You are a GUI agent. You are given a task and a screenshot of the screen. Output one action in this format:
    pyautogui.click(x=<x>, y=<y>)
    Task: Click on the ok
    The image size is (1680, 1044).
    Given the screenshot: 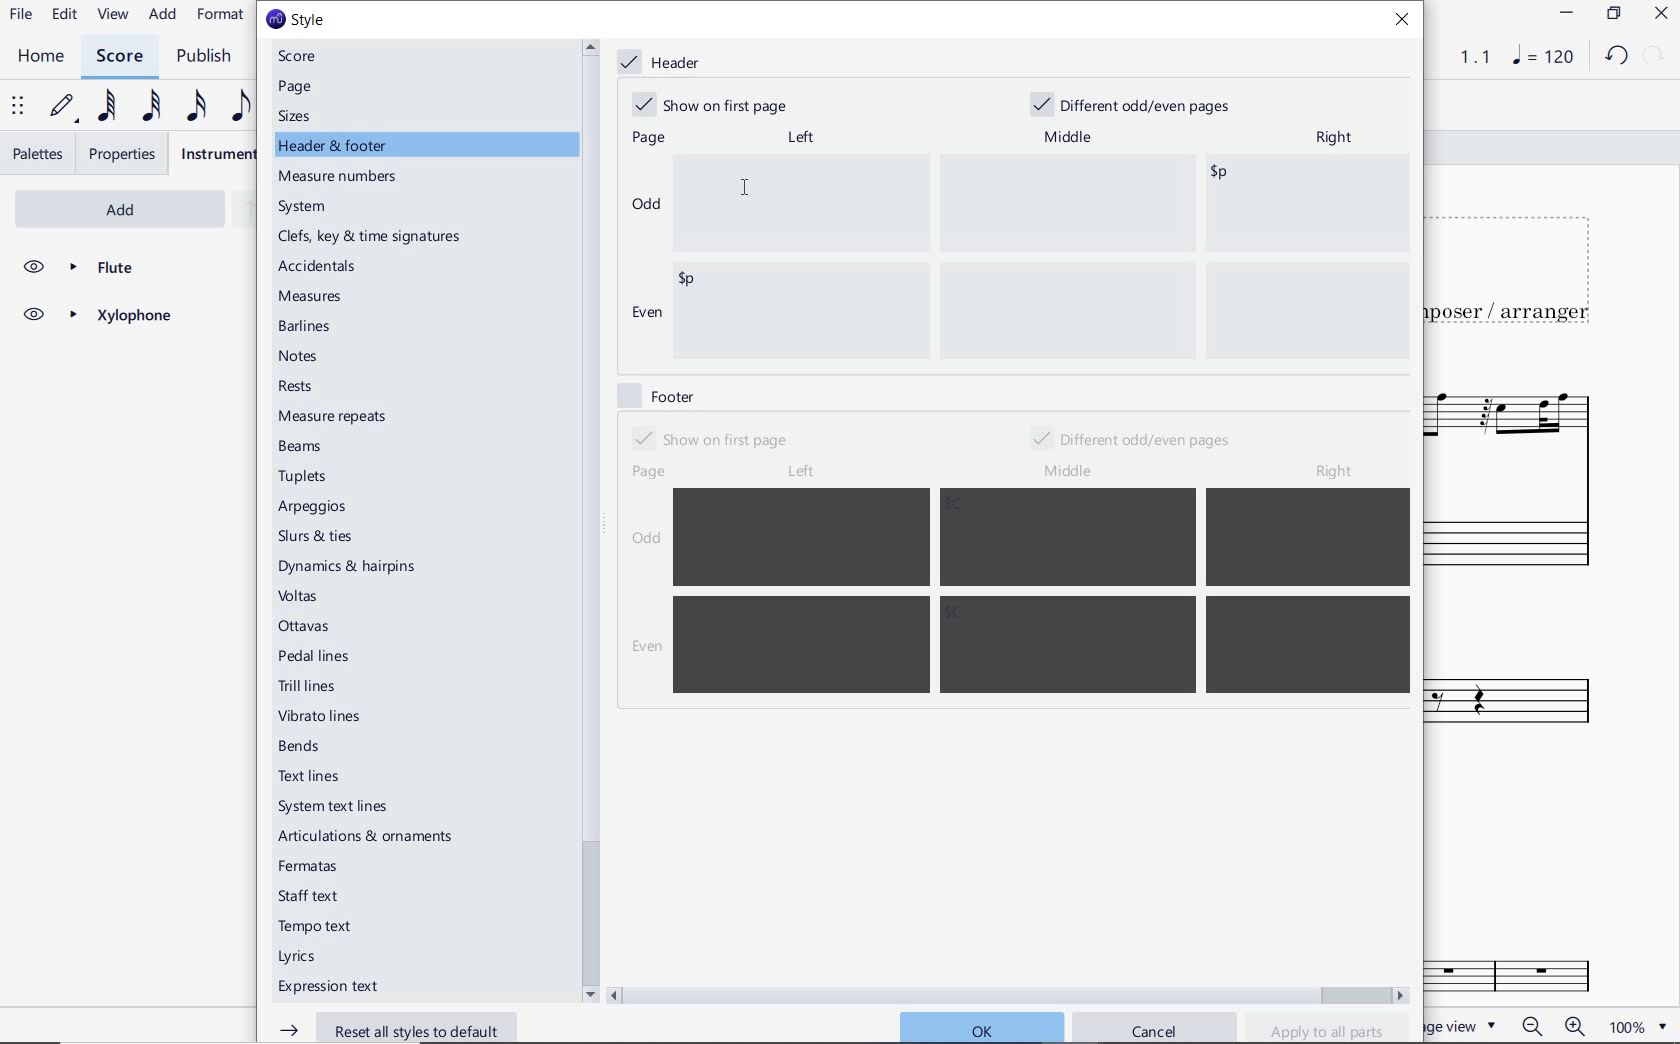 What is the action you would take?
    pyautogui.click(x=980, y=1026)
    